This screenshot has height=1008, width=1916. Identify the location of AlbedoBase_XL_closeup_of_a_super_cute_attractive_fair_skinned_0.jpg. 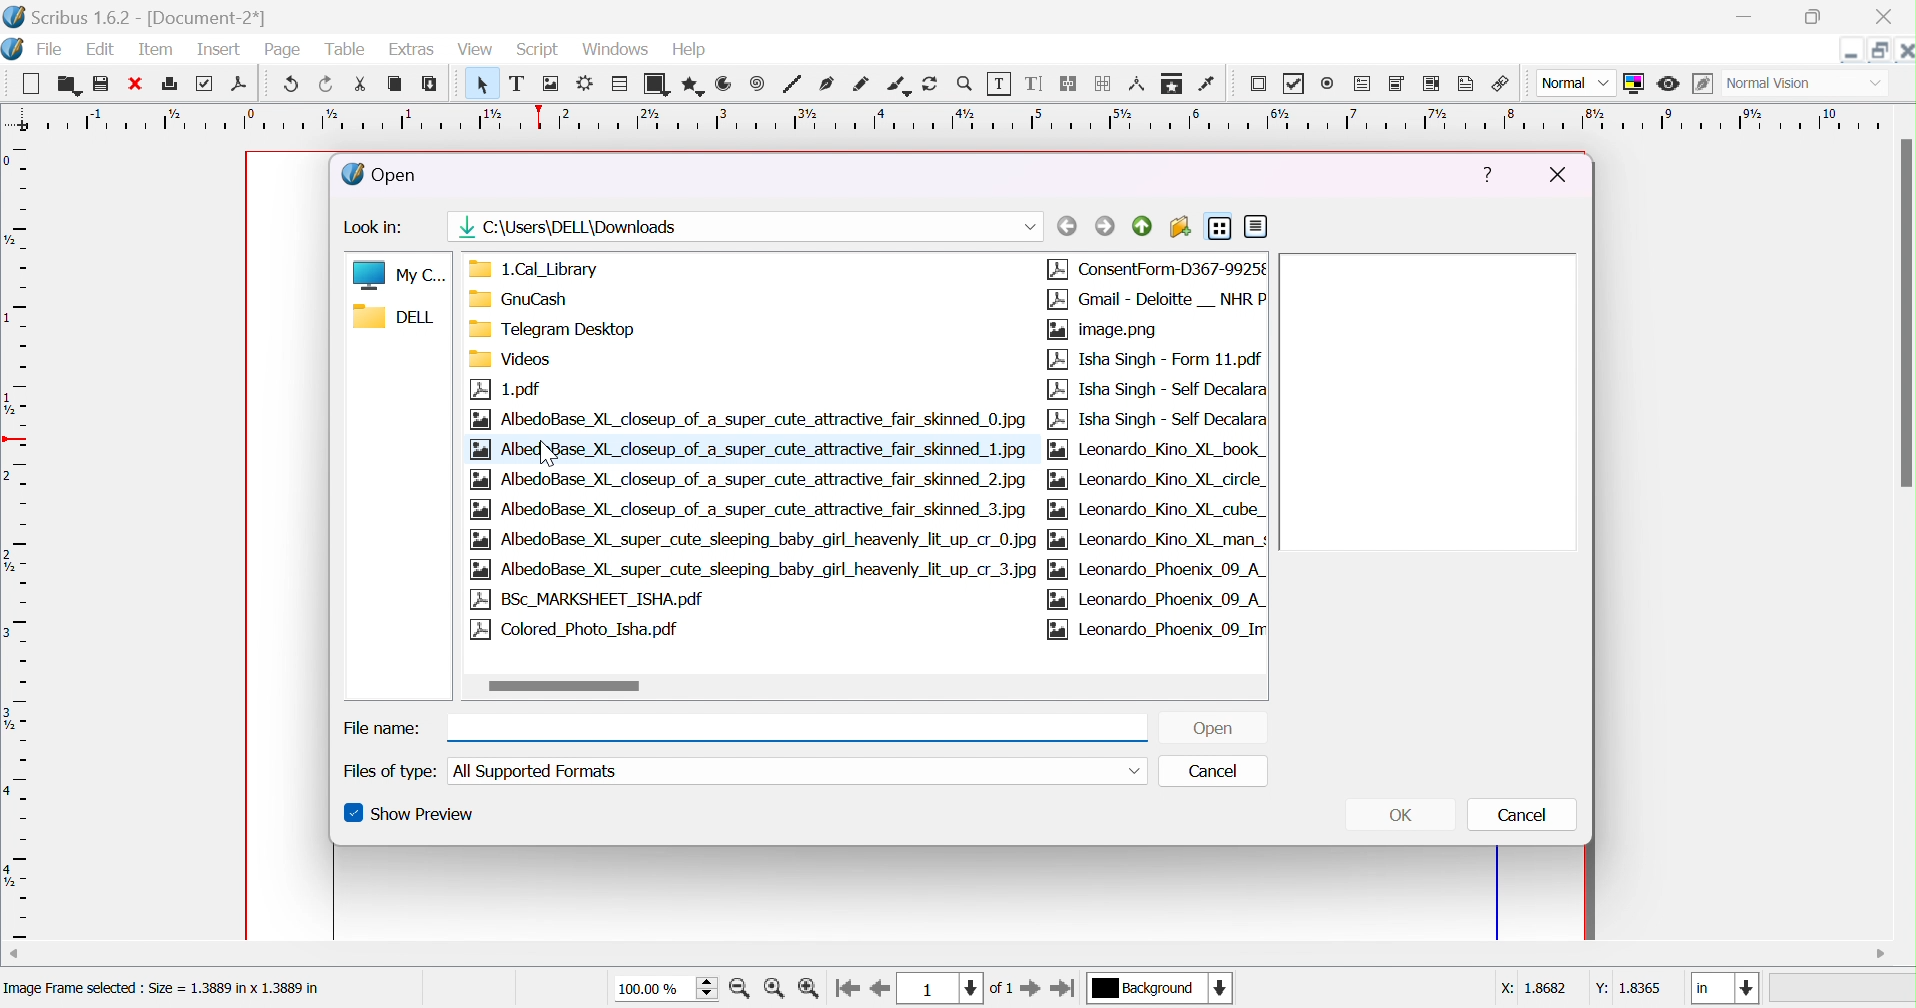
(732, 420).